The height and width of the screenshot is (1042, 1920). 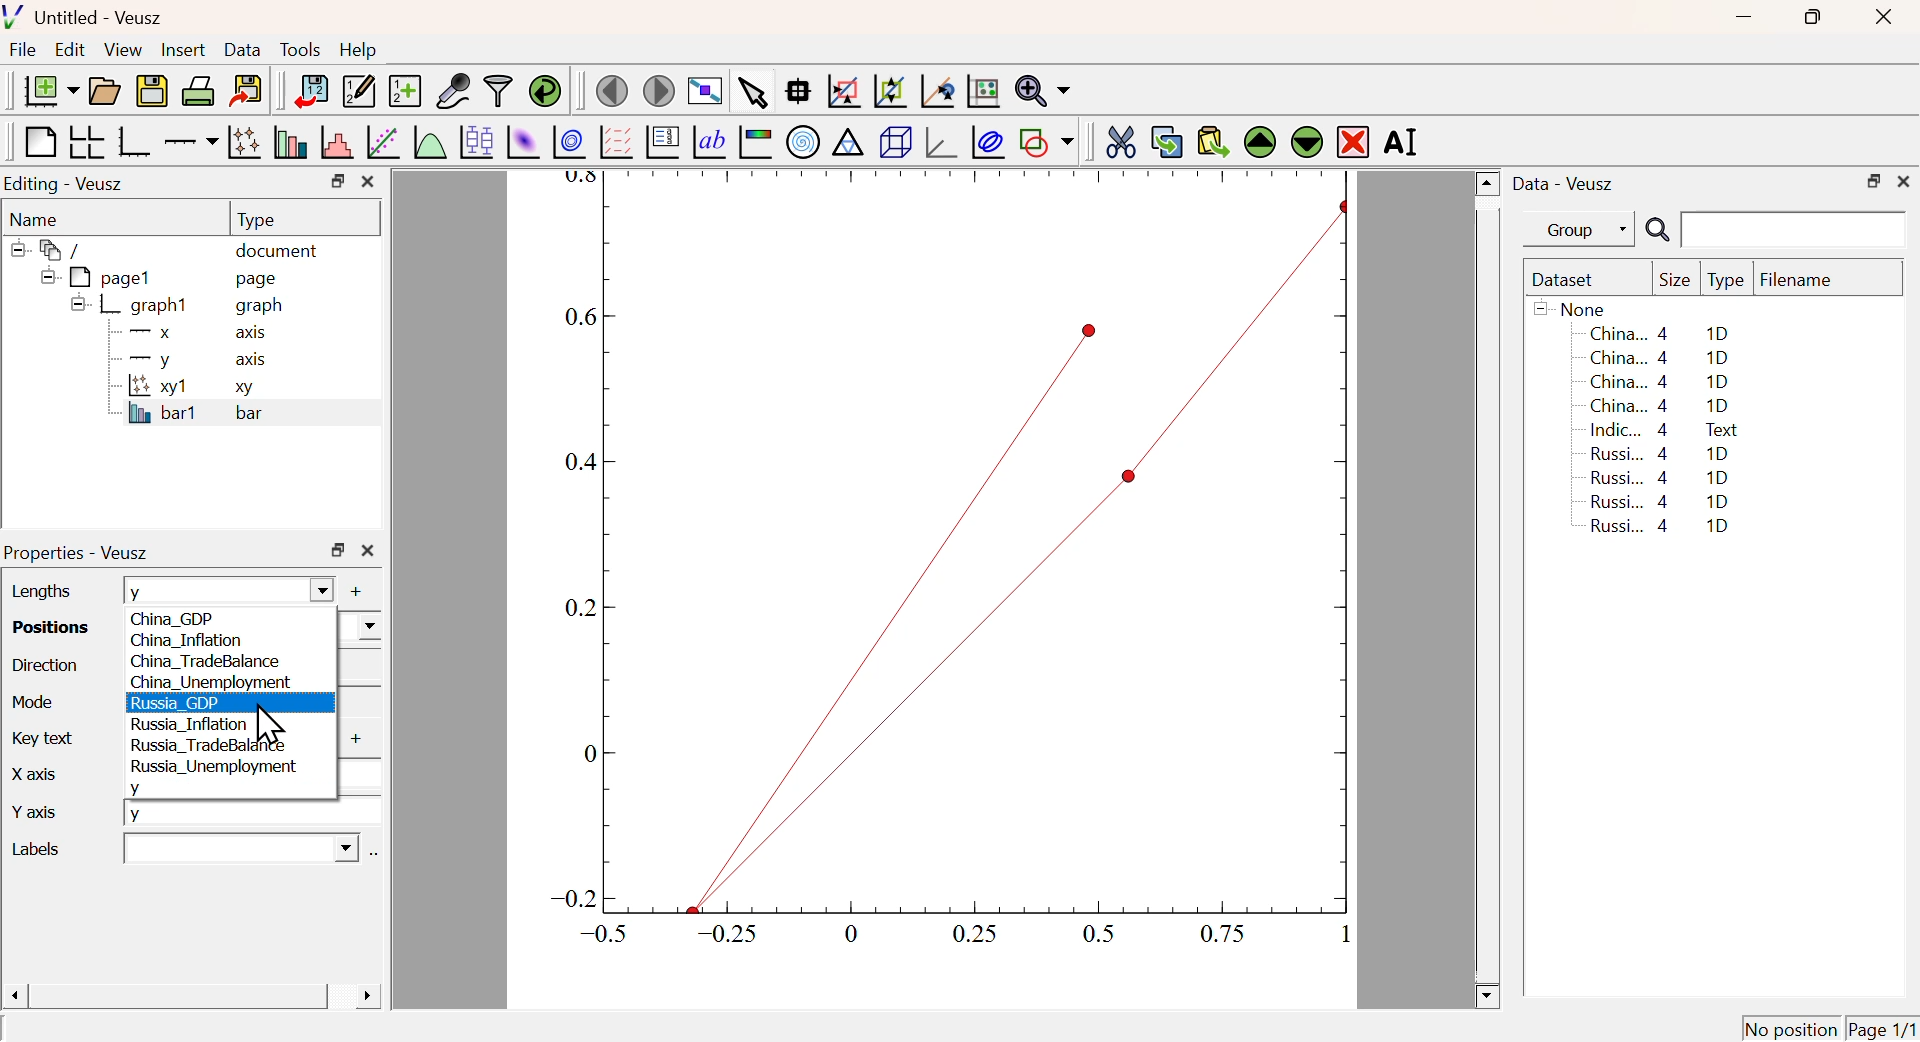 What do you see at coordinates (613, 92) in the screenshot?
I see `Previous Page` at bounding box center [613, 92].